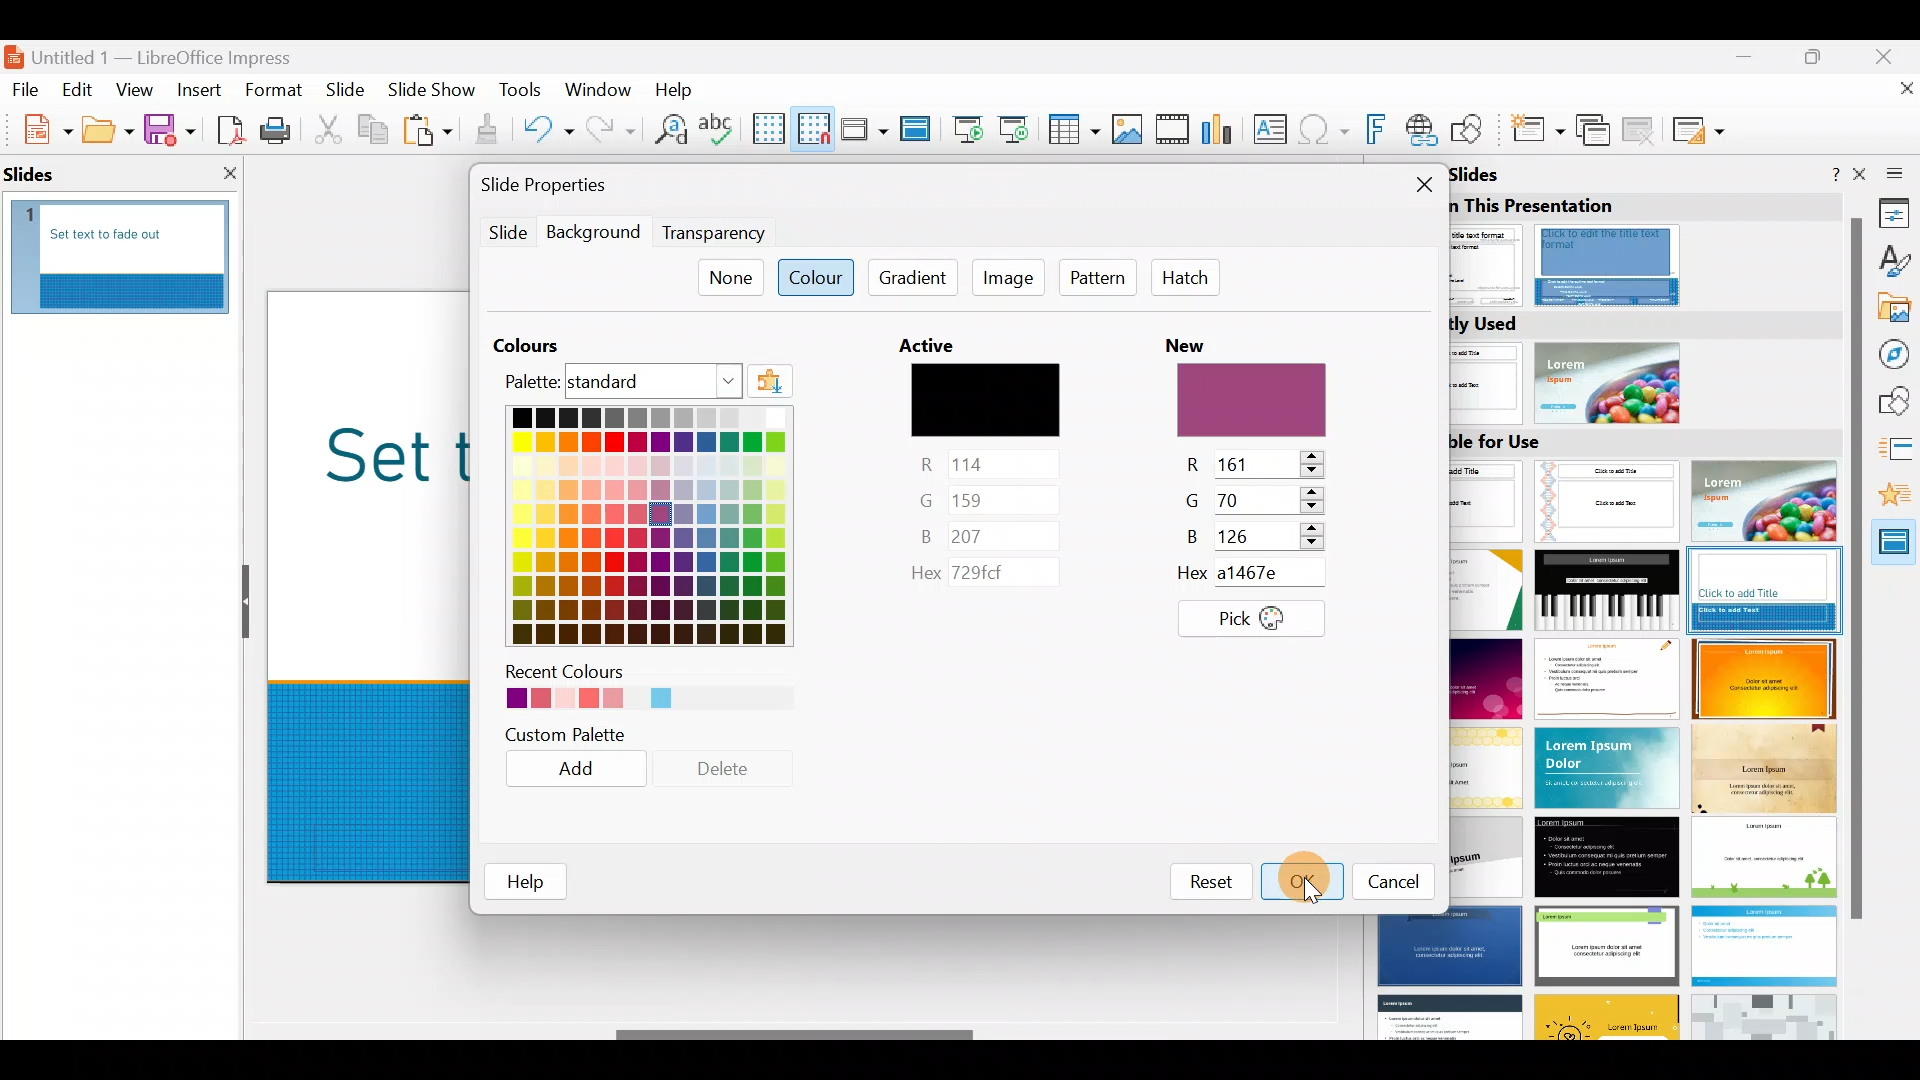 The image size is (1920, 1080). I want to click on Duplicate slide, so click(1596, 131).